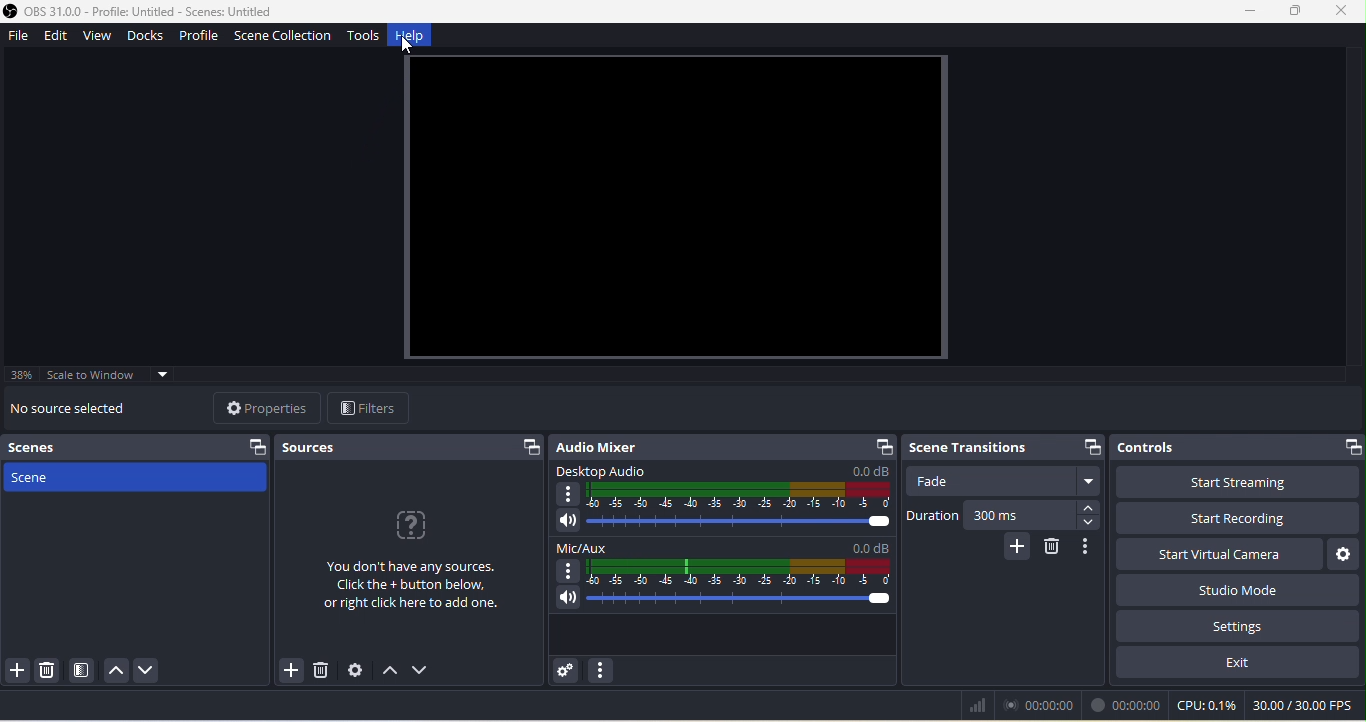 This screenshot has height=722, width=1366. What do you see at coordinates (415, 38) in the screenshot?
I see `help` at bounding box center [415, 38].